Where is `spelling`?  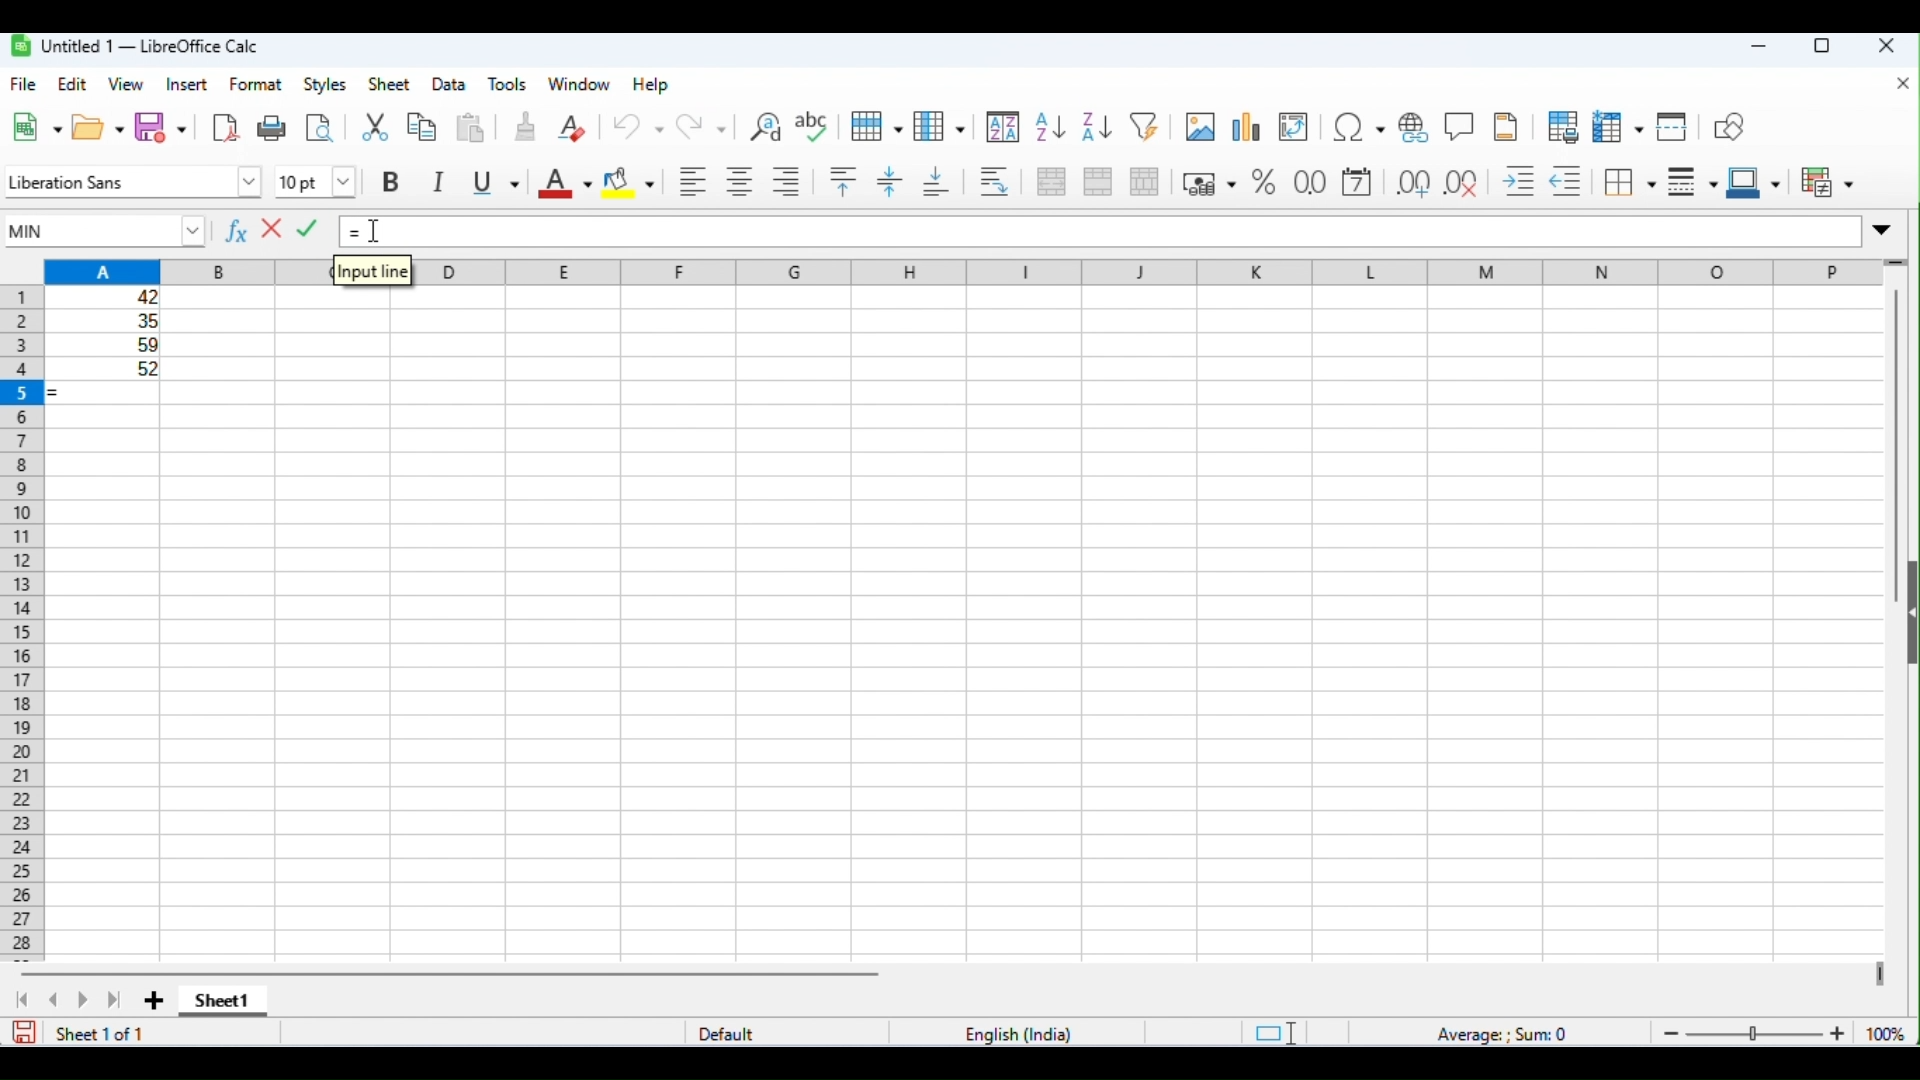
spelling is located at coordinates (814, 127).